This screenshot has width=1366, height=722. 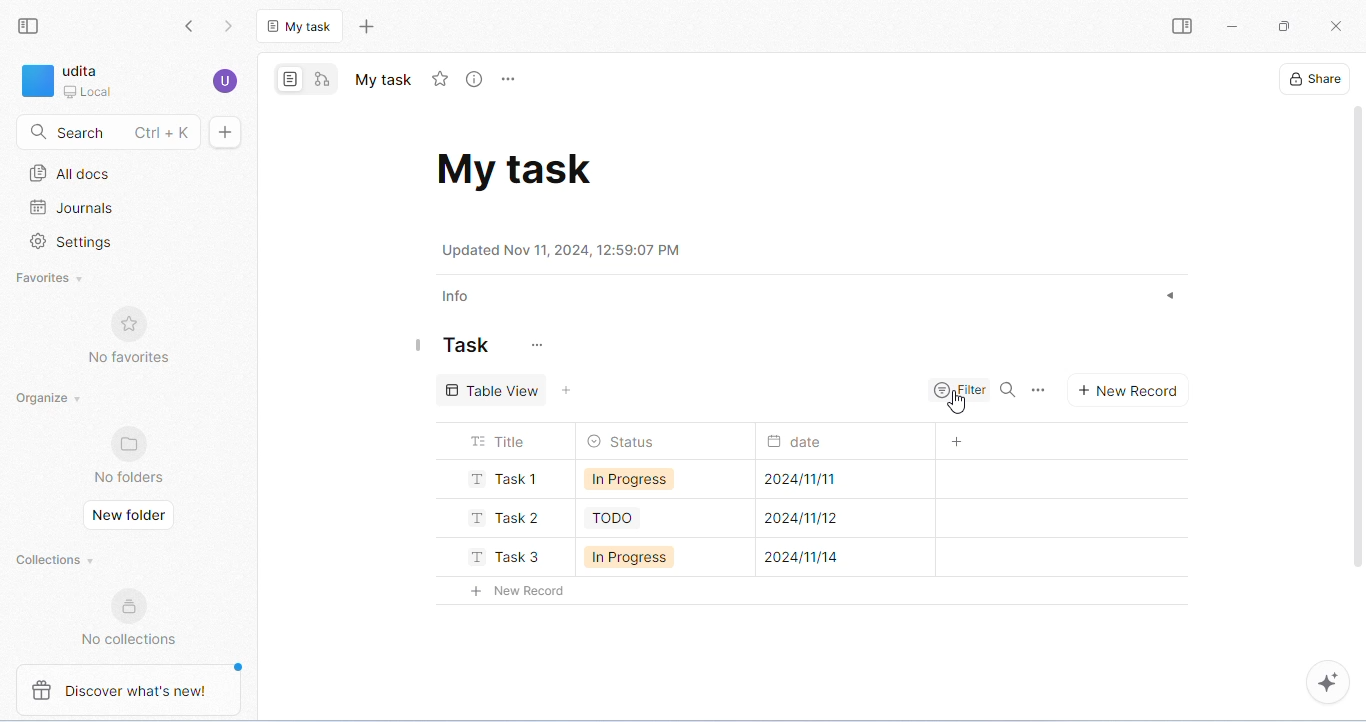 What do you see at coordinates (67, 83) in the screenshot?
I see `workspace` at bounding box center [67, 83].